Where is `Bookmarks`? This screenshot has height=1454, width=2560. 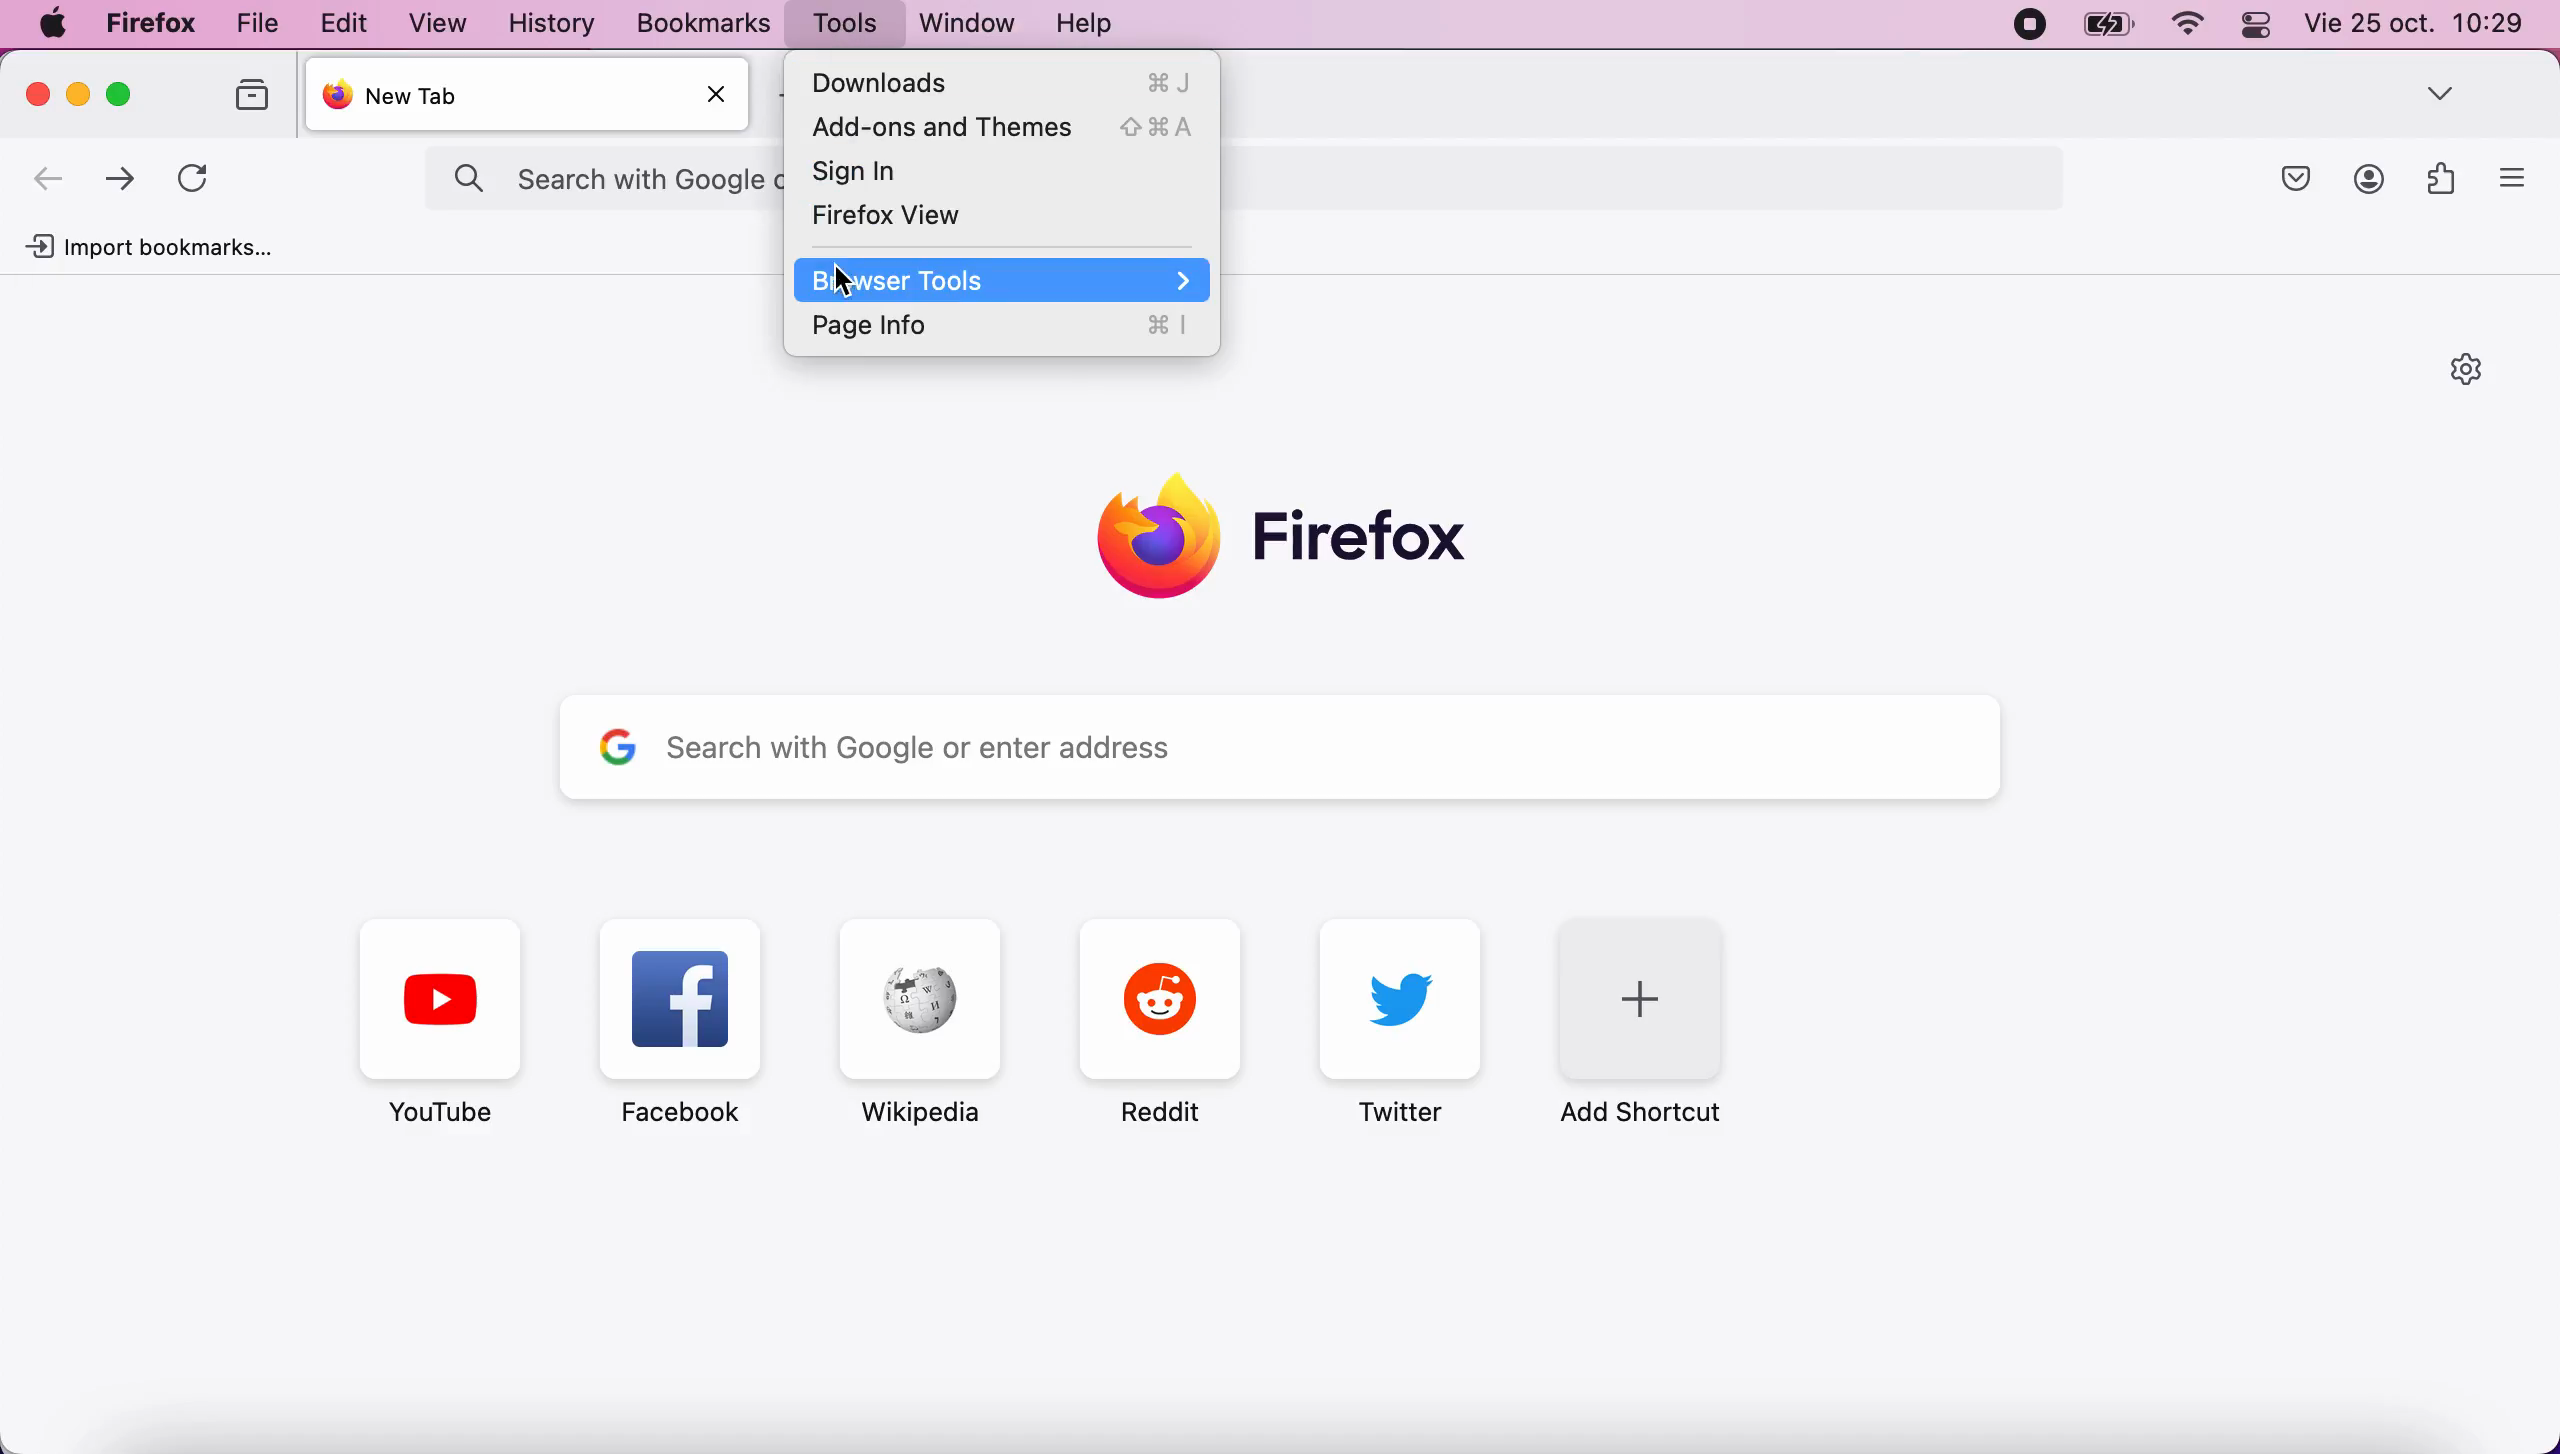
Bookmarks is located at coordinates (703, 22).